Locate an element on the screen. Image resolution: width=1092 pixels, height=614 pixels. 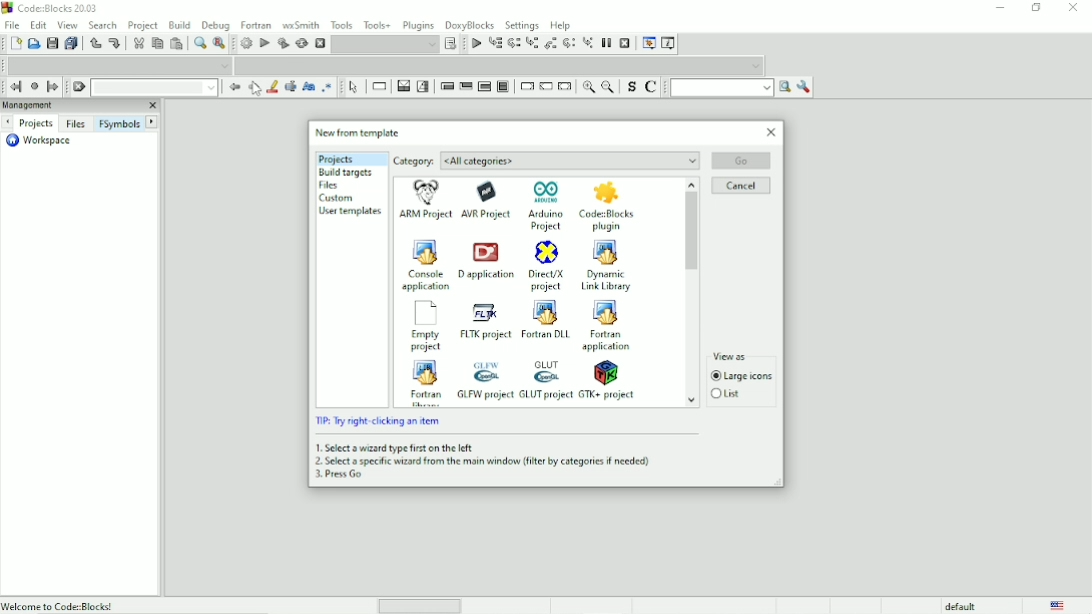
Entry condition loop is located at coordinates (446, 85).